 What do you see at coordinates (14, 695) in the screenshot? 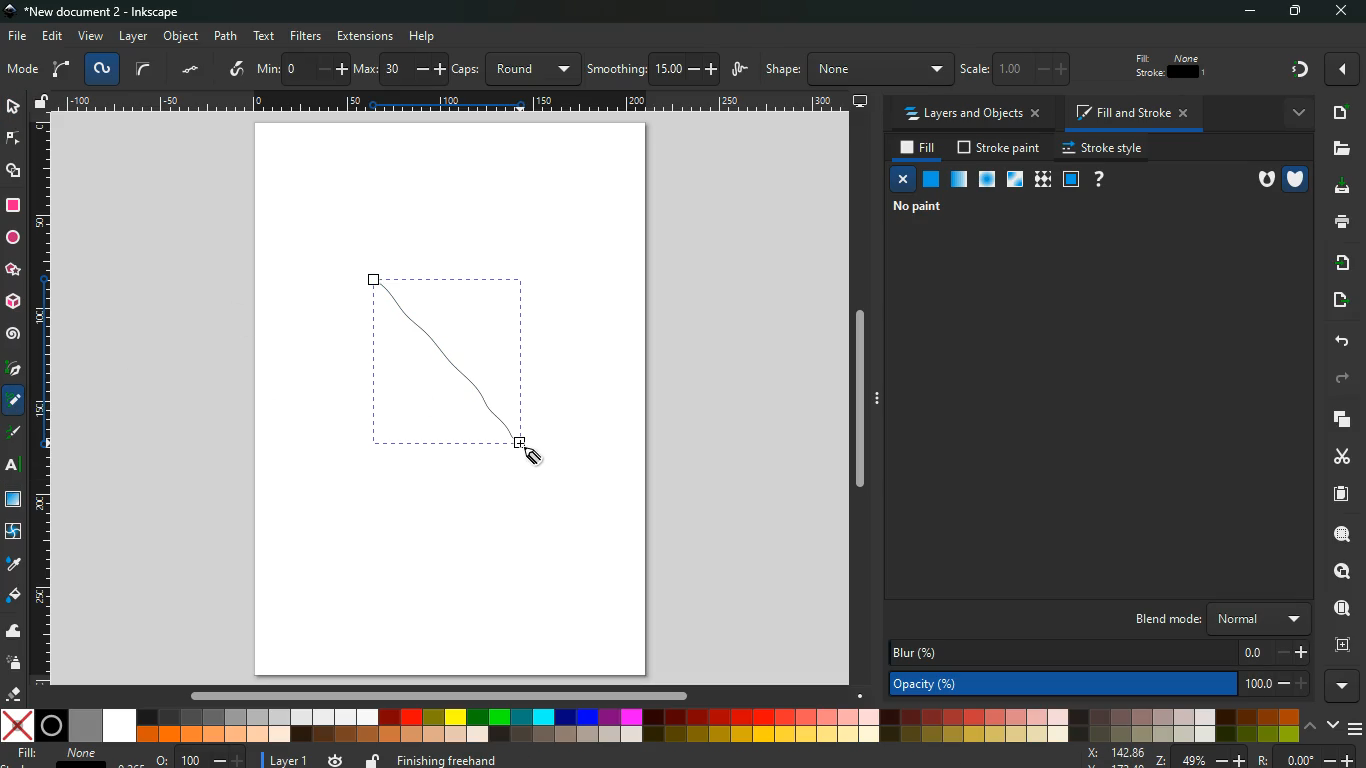
I see `erase` at bounding box center [14, 695].